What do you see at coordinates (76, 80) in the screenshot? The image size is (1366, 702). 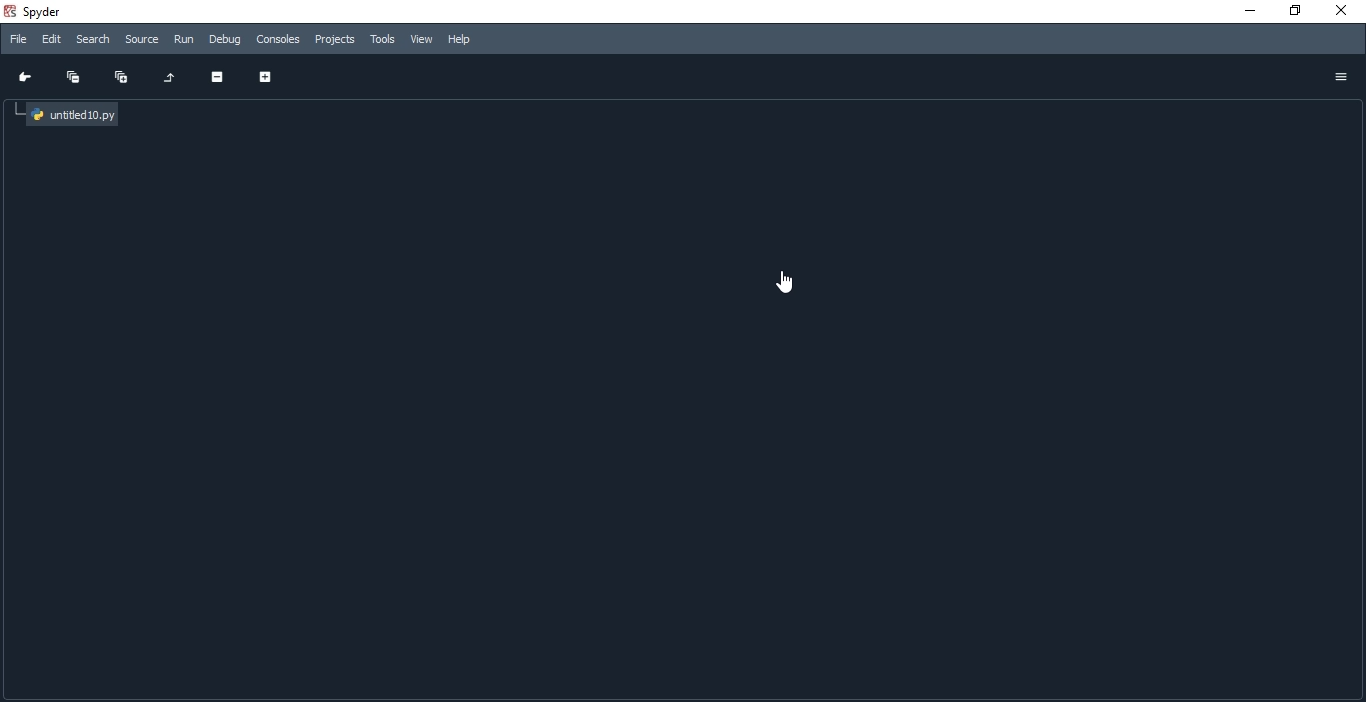 I see `Collapse all` at bounding box center [76, 80].